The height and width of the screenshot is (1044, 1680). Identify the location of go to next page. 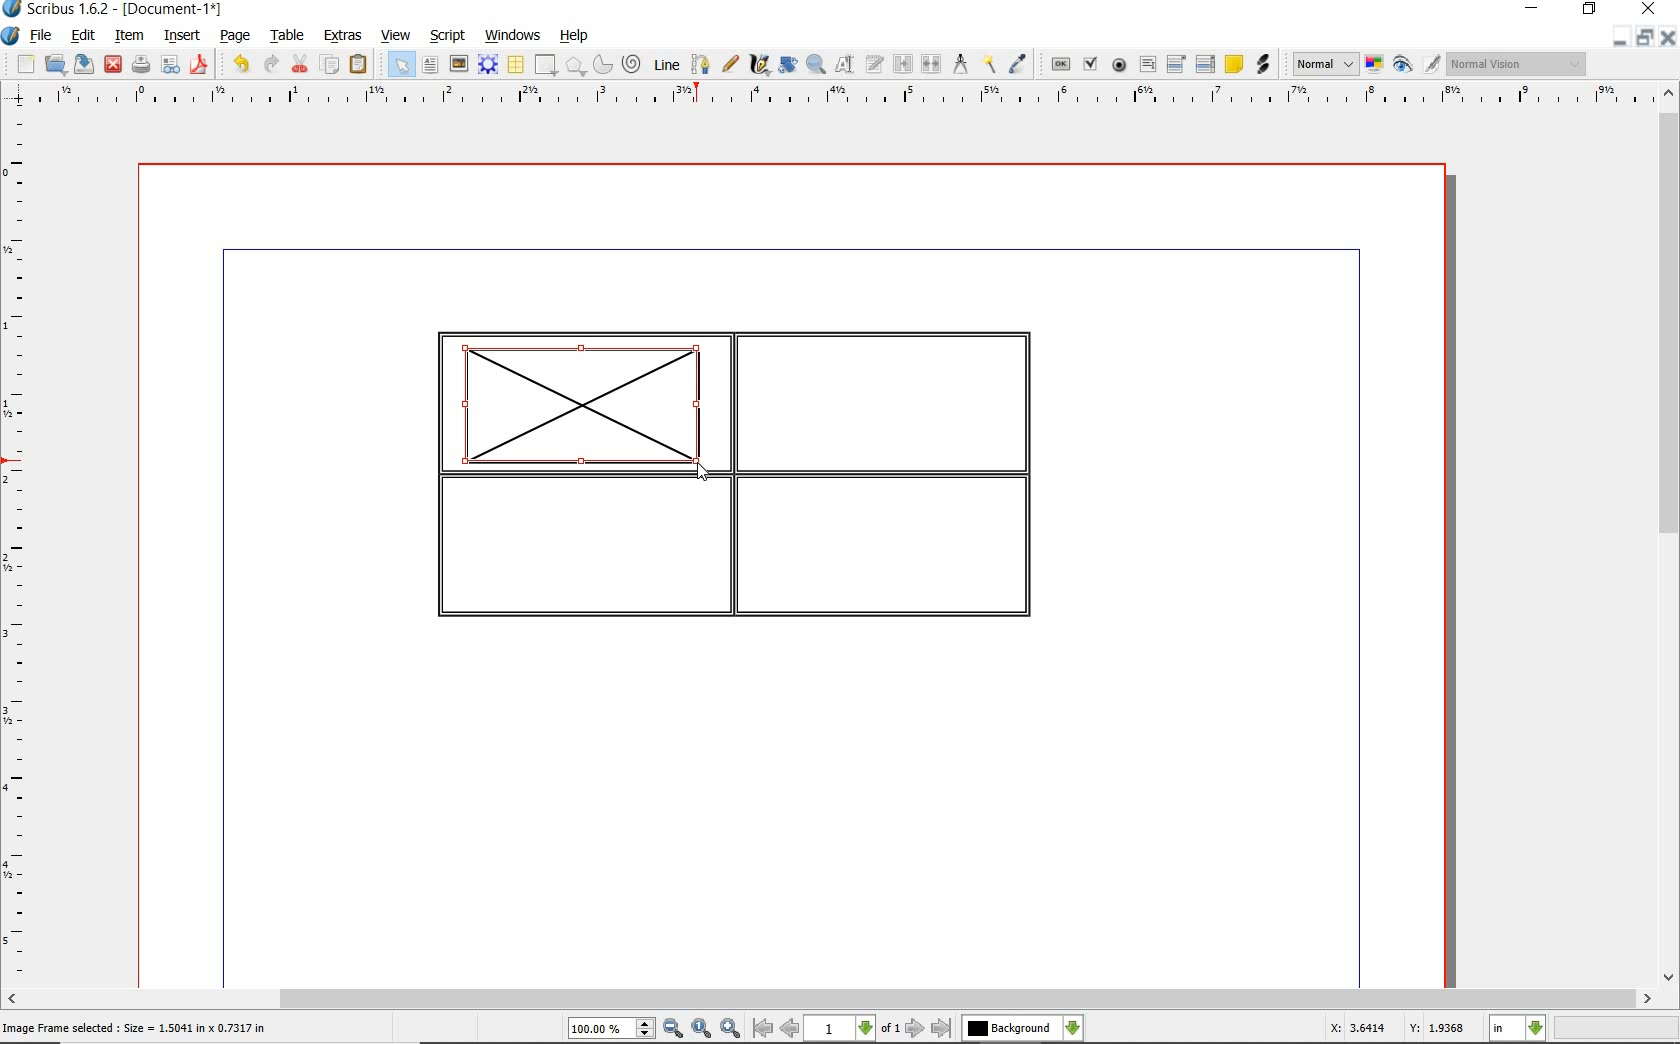
(915, 1028).